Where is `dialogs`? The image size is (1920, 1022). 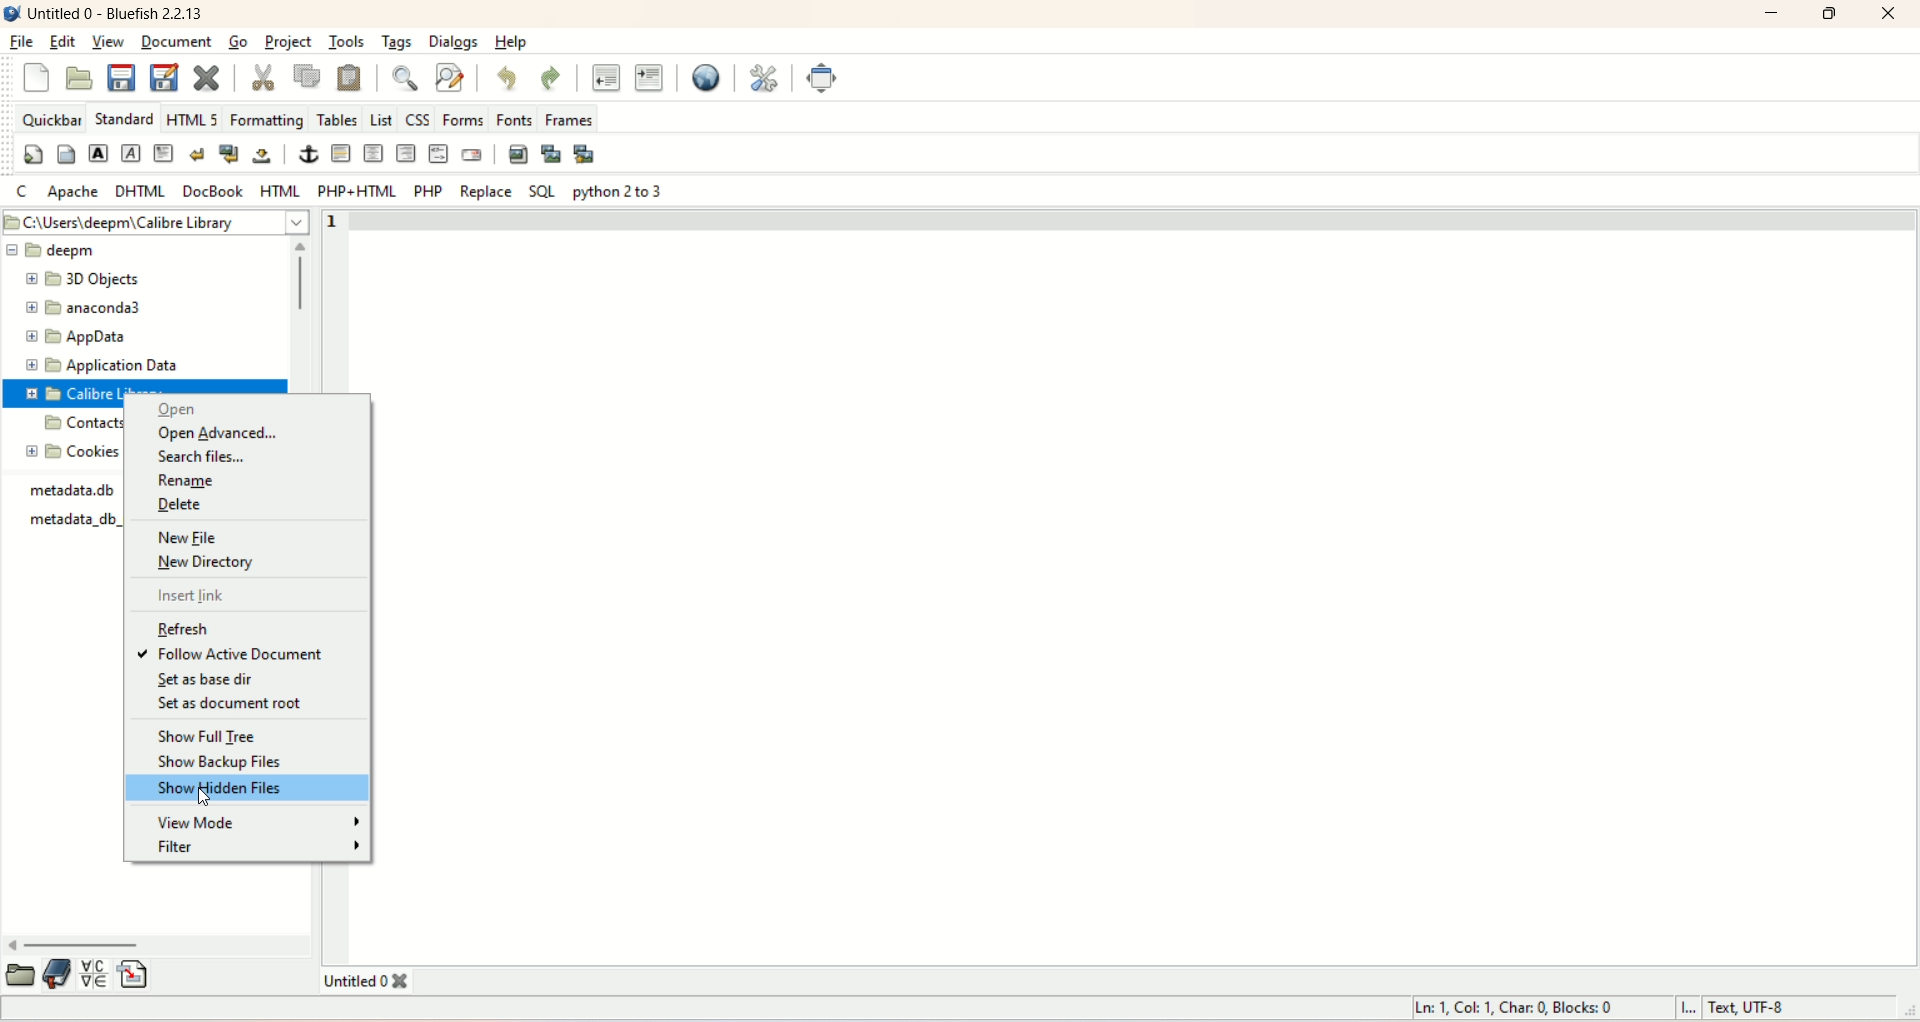
dialogs is located at coordinates (454, 42).